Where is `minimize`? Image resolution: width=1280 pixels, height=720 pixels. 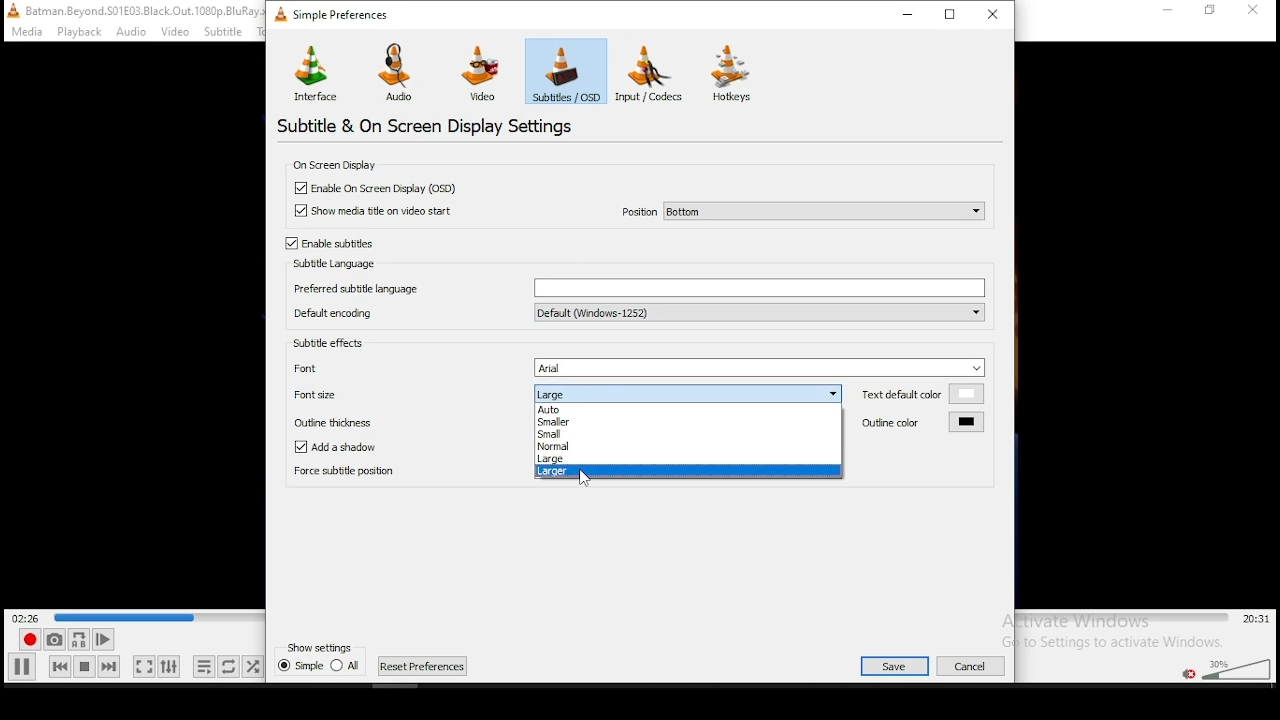
minimize is located at coordinates (1170, 10).